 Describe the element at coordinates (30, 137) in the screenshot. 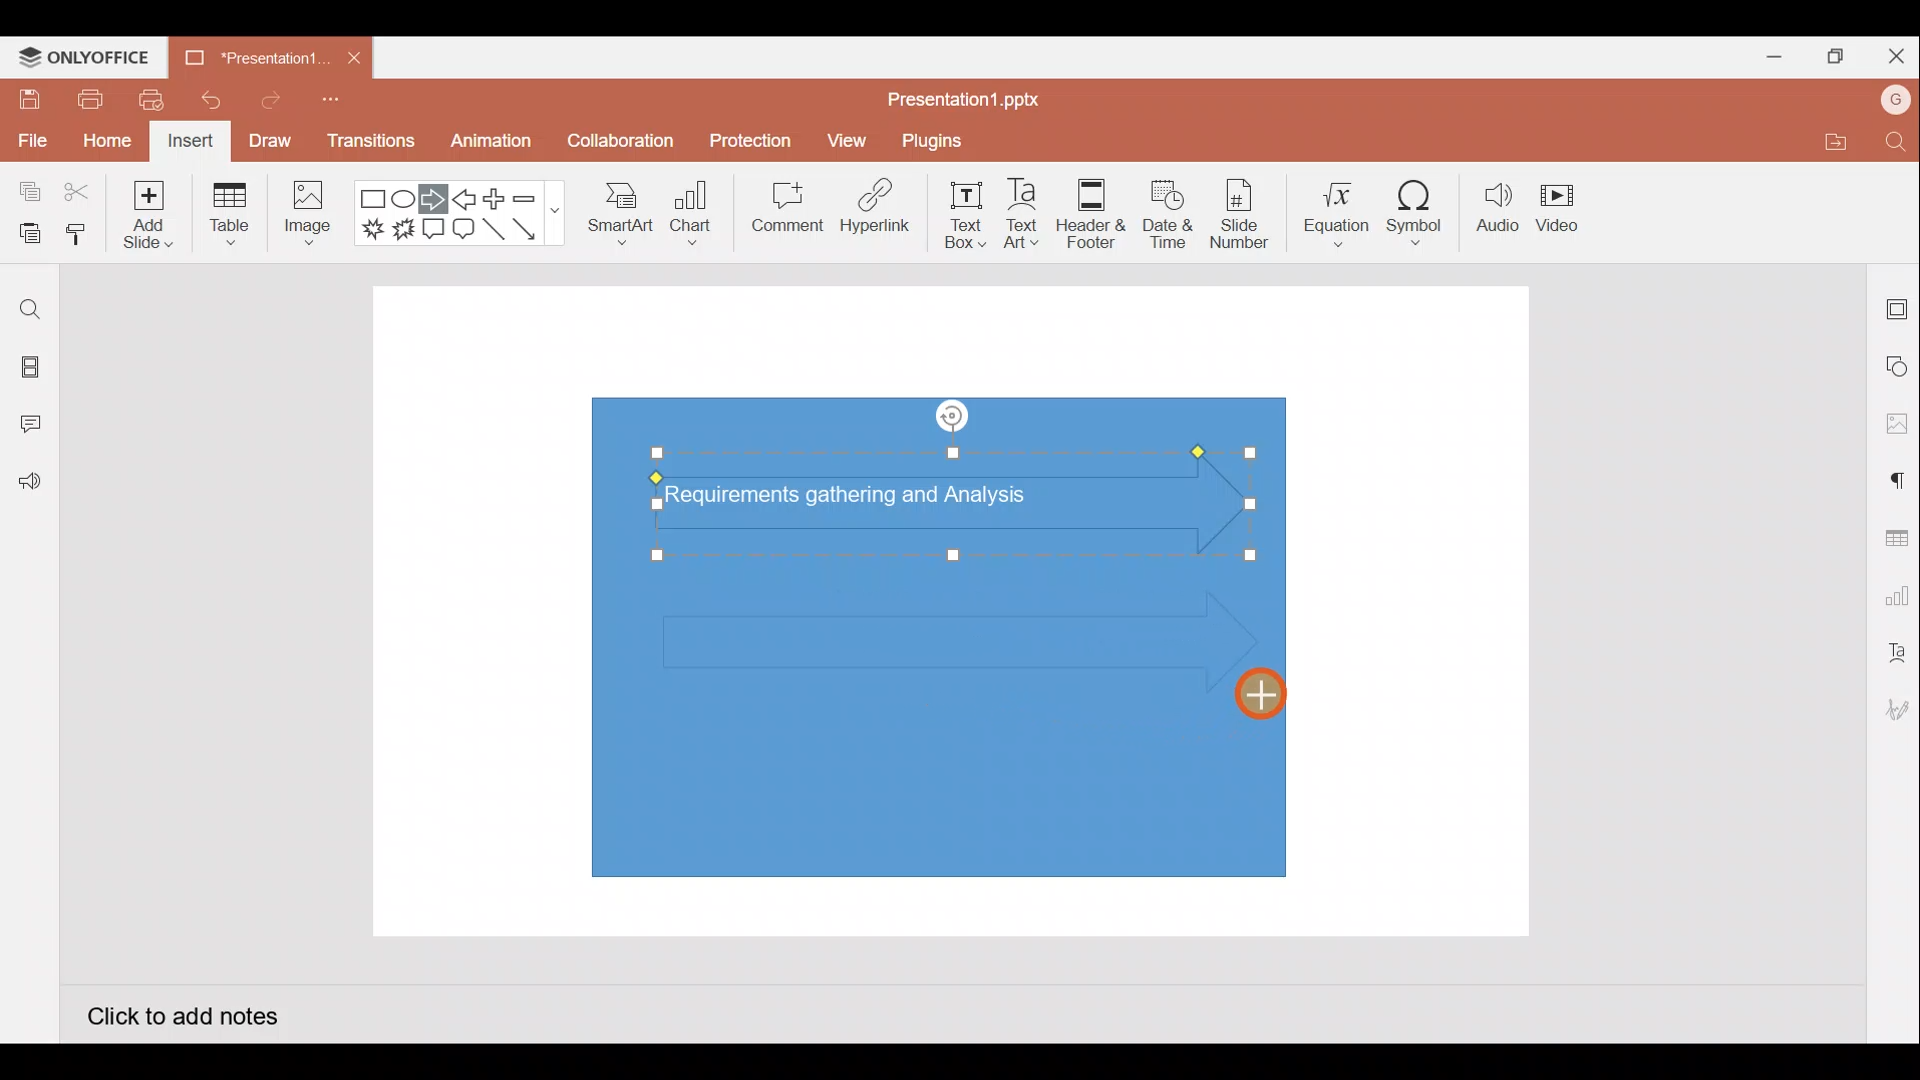

I see `File` at that location.